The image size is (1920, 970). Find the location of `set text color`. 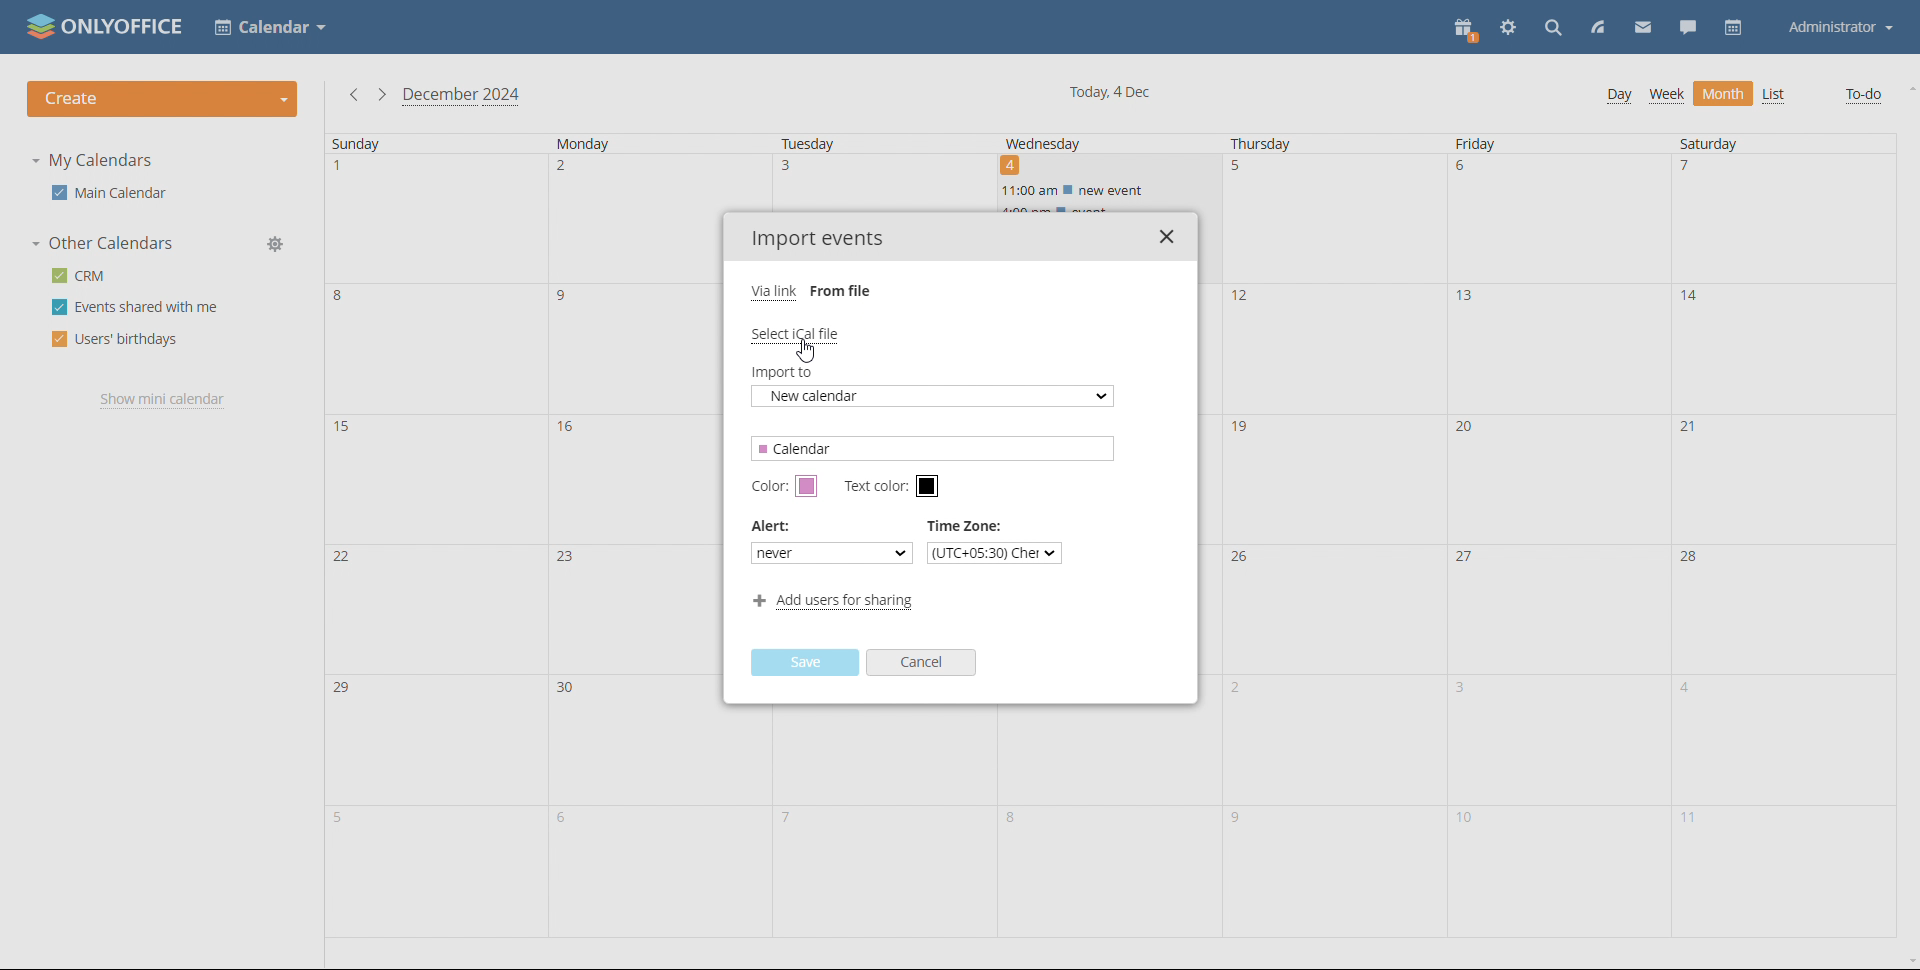

set text color is located at coordinates (928, 486).